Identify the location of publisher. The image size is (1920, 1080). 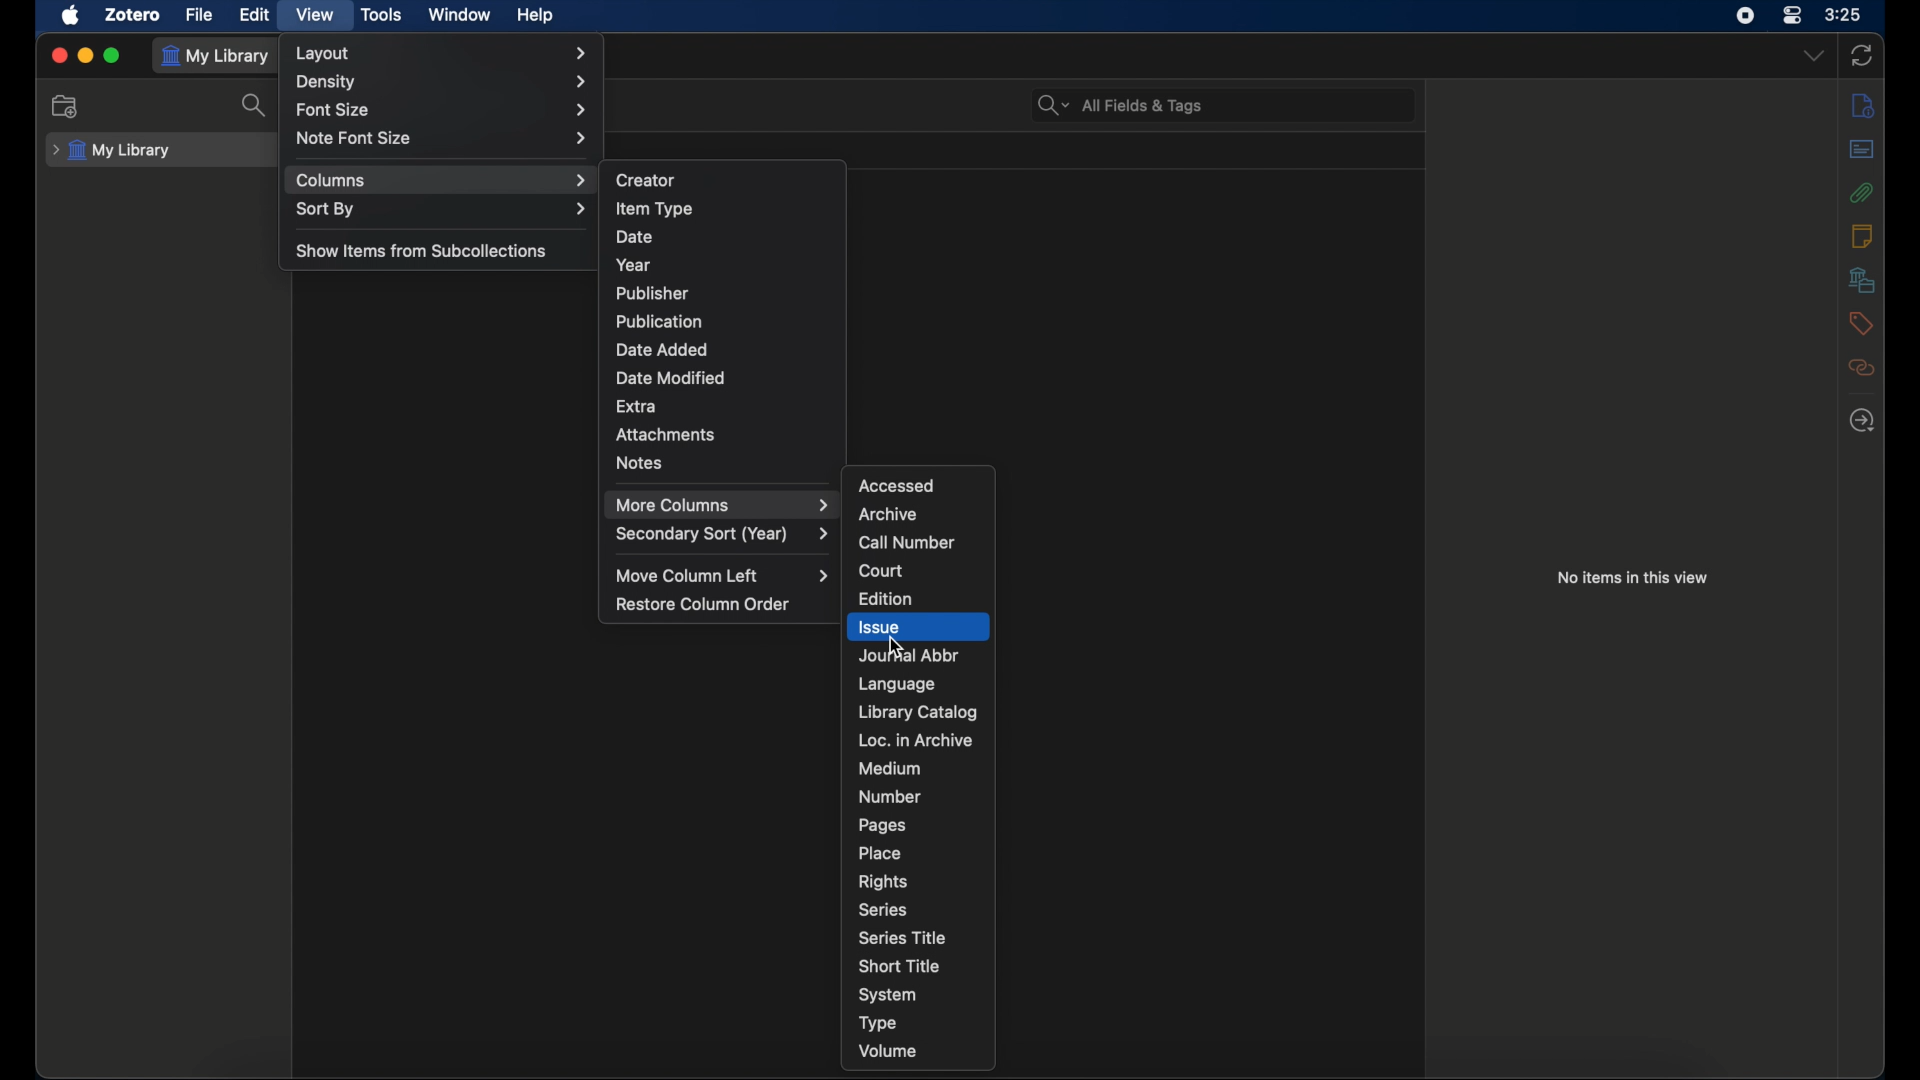
(652, 293).